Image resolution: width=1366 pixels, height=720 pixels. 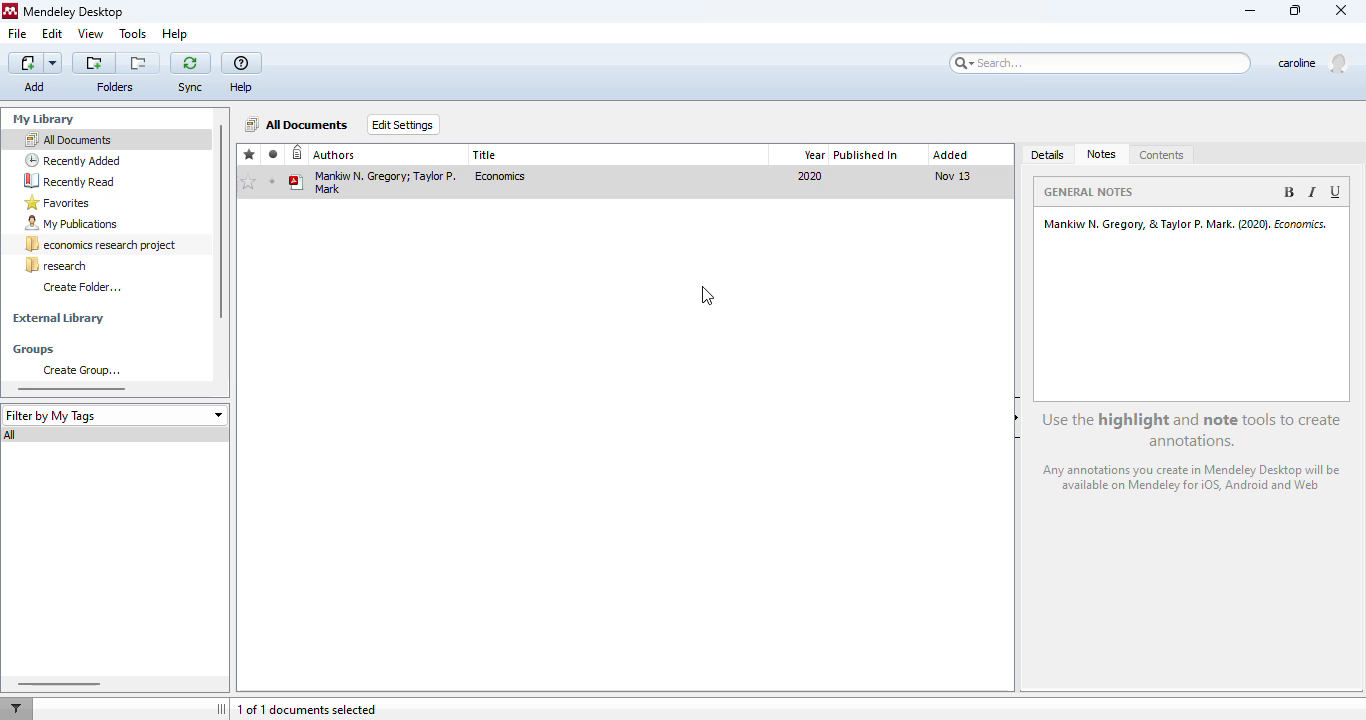 What do you see at coordinates (69, 180) in the screenshot?
I see `recently read` at bounding box center [69, 180].